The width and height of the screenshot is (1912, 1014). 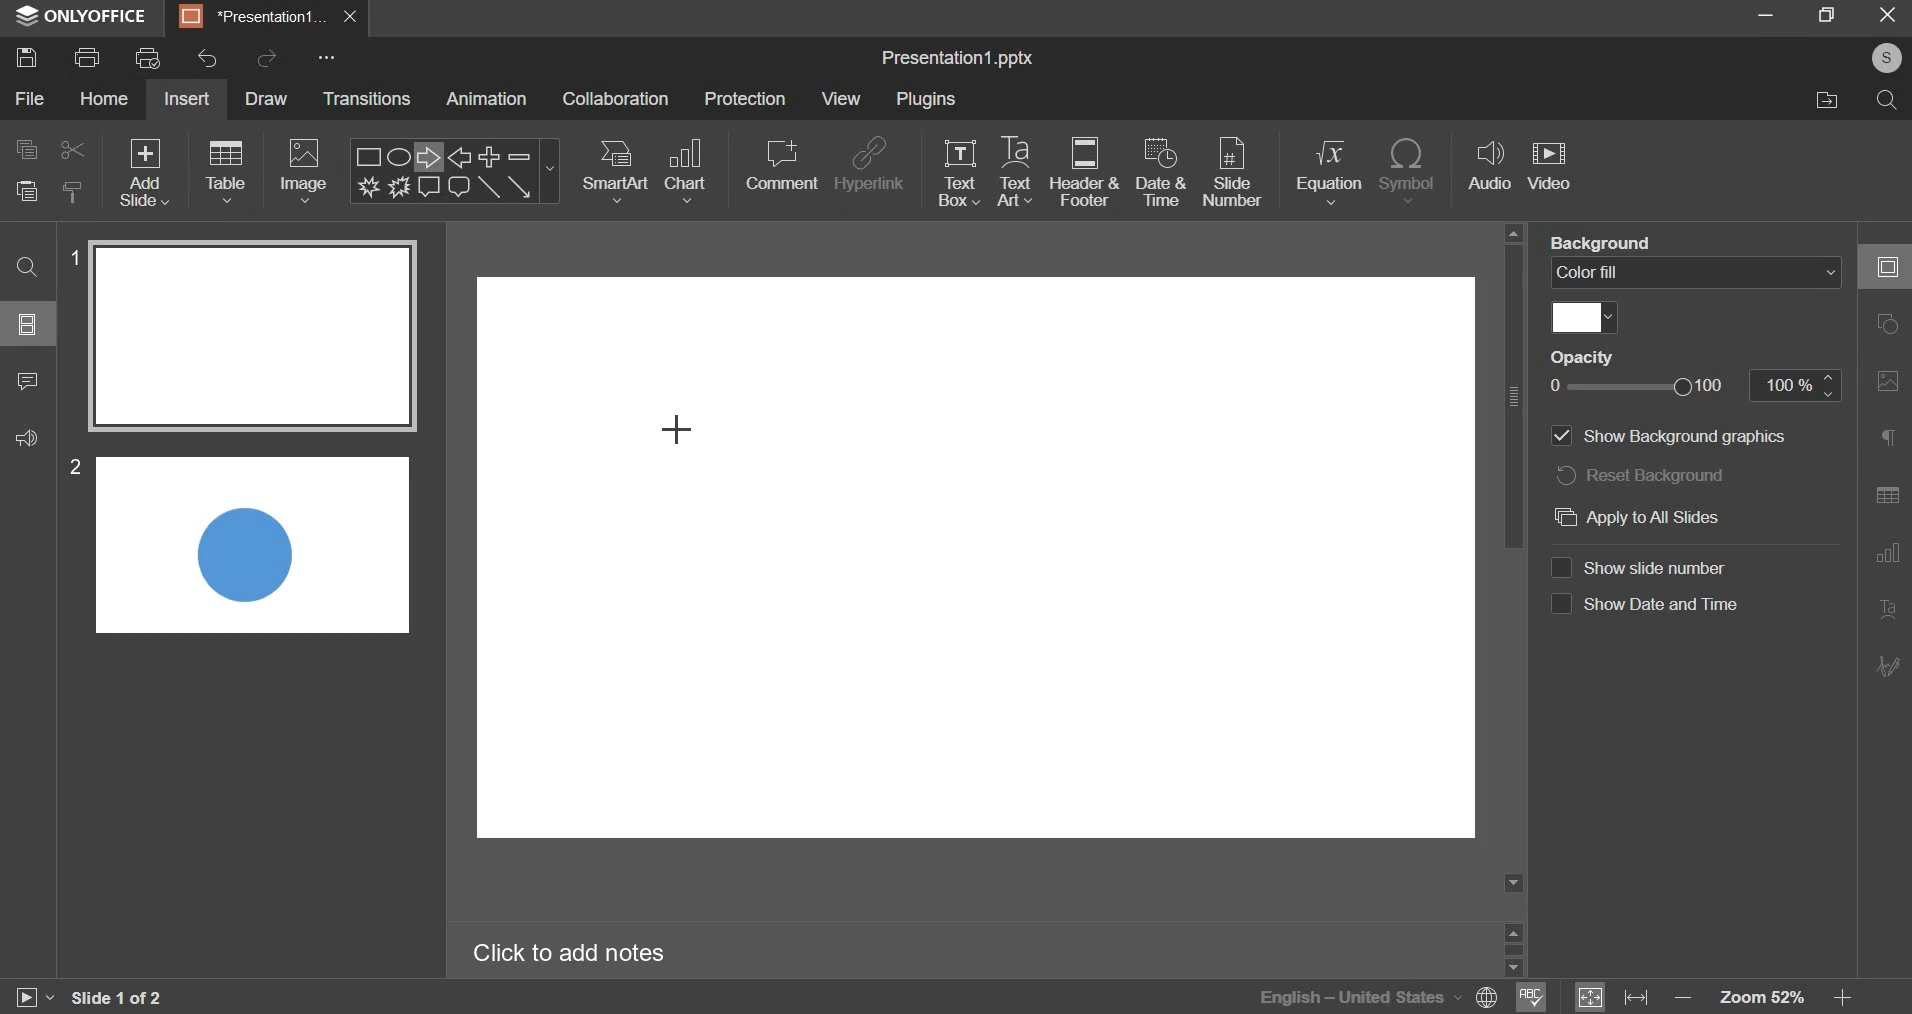 What do you see at coordinates (927, 99) in the screenshot?
I see `plugins` at bounding box center [927, 99].